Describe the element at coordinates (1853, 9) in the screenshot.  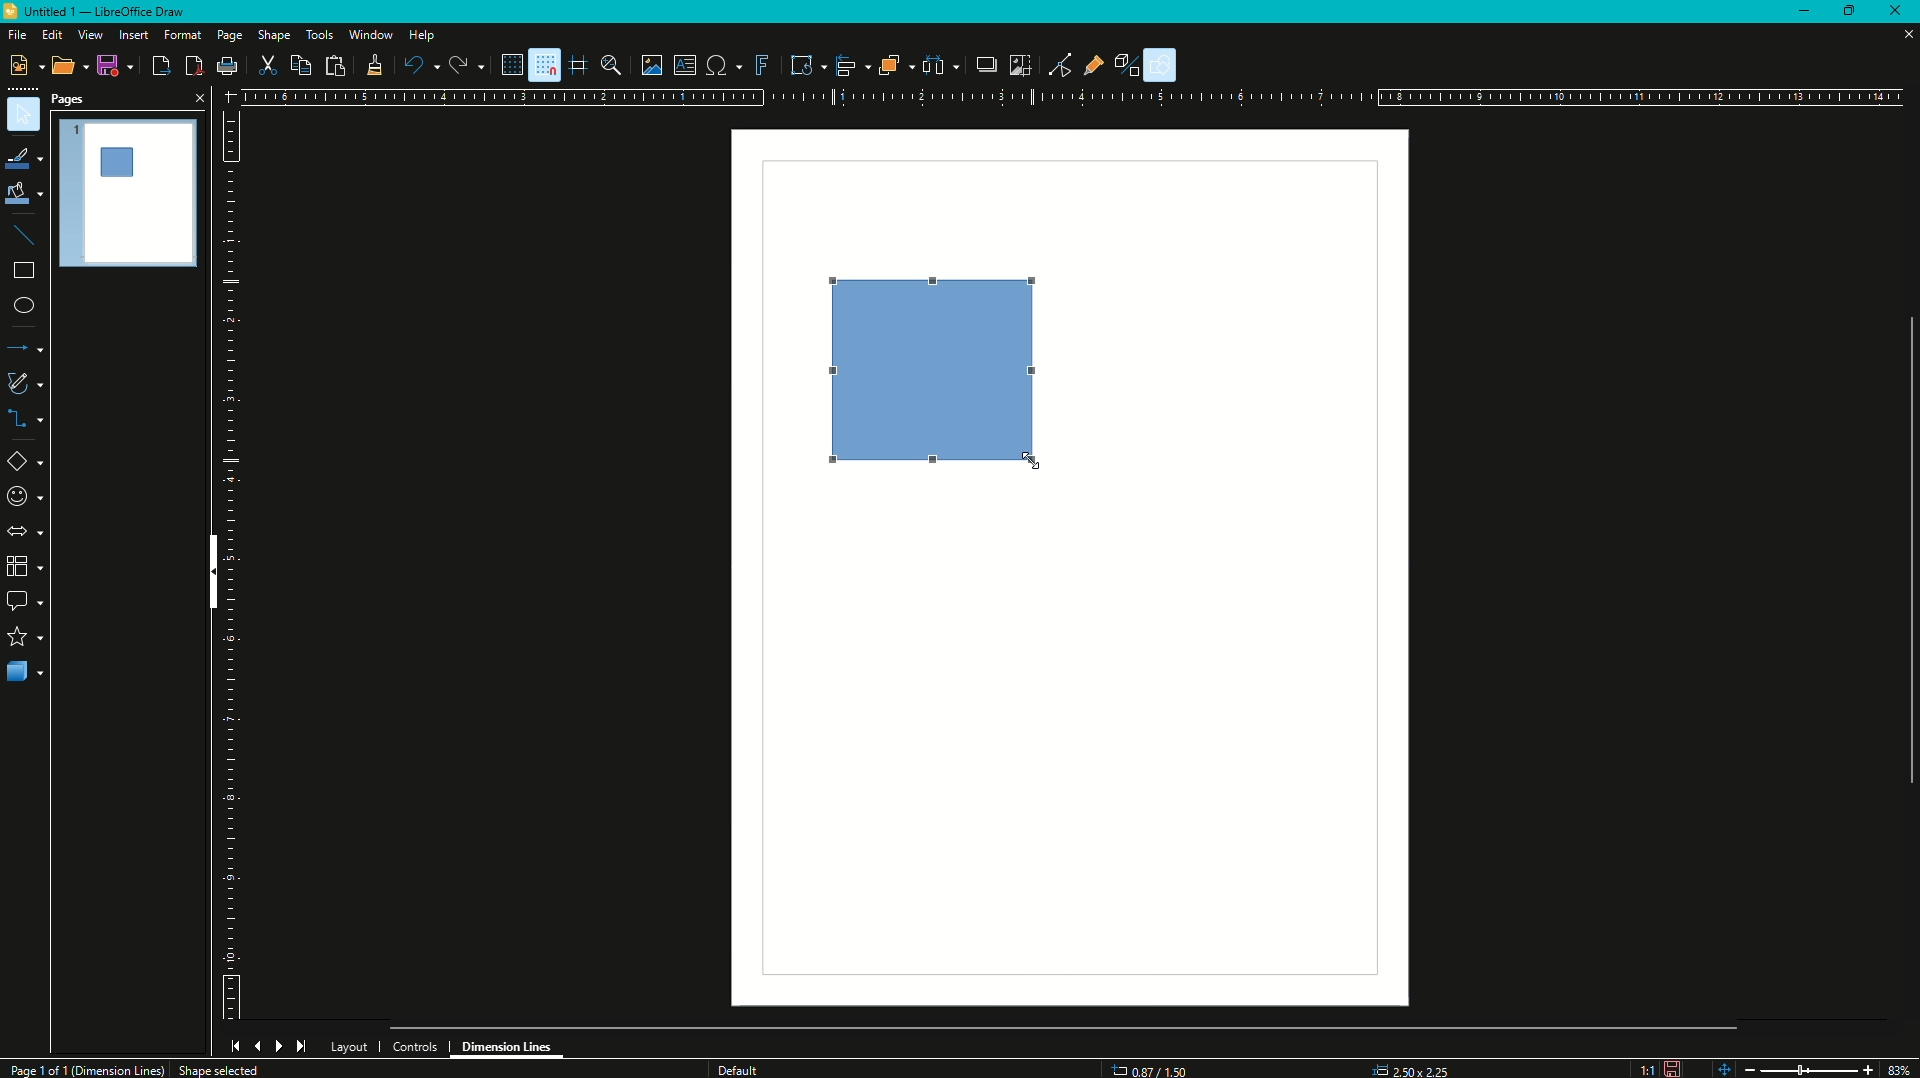
I see `Restore` at that location.